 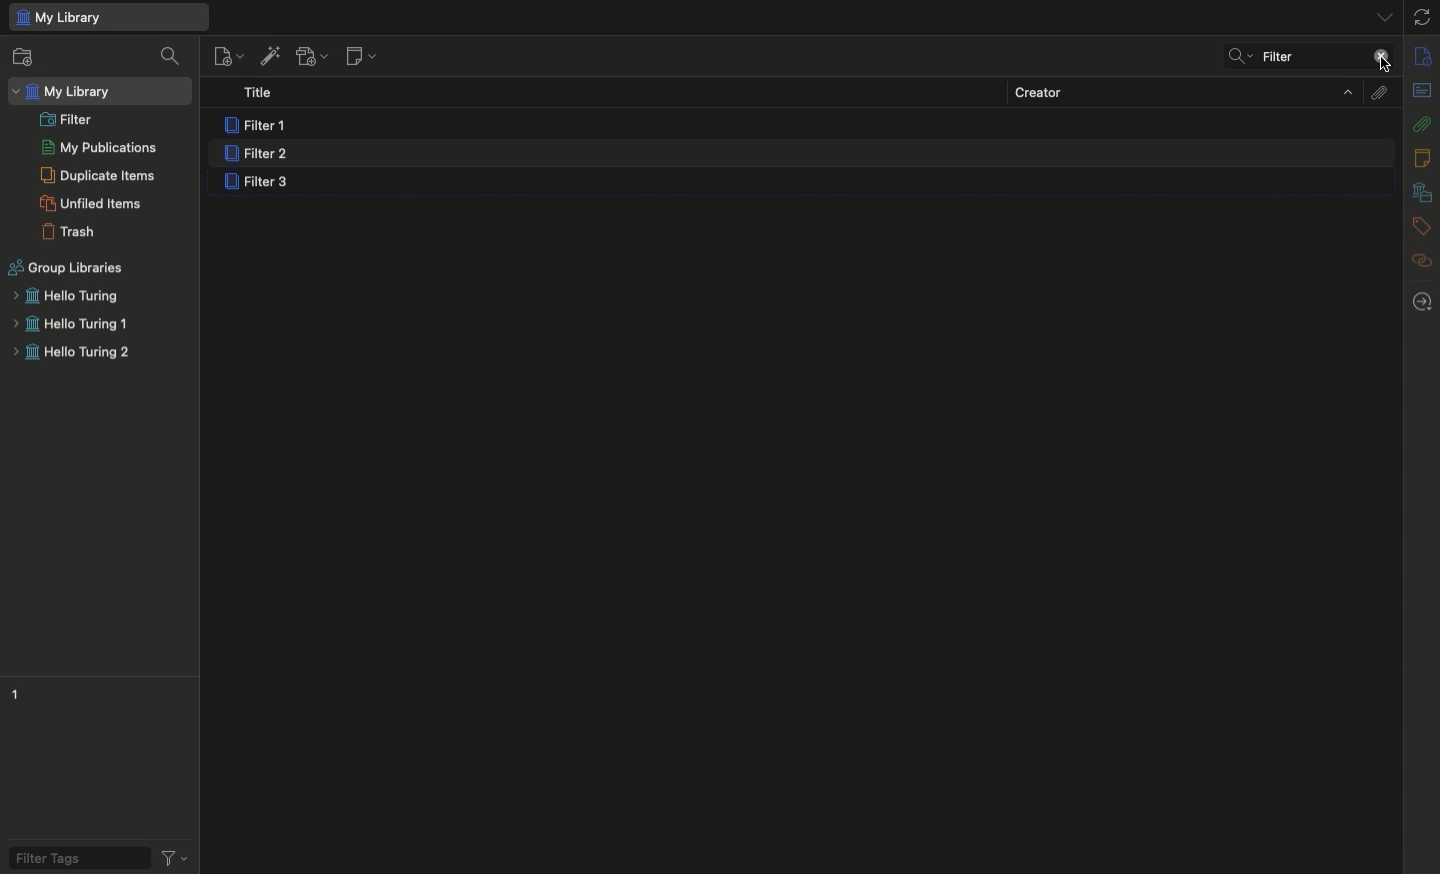 I want to click on List all tabs, so click(x=1377, y=16).